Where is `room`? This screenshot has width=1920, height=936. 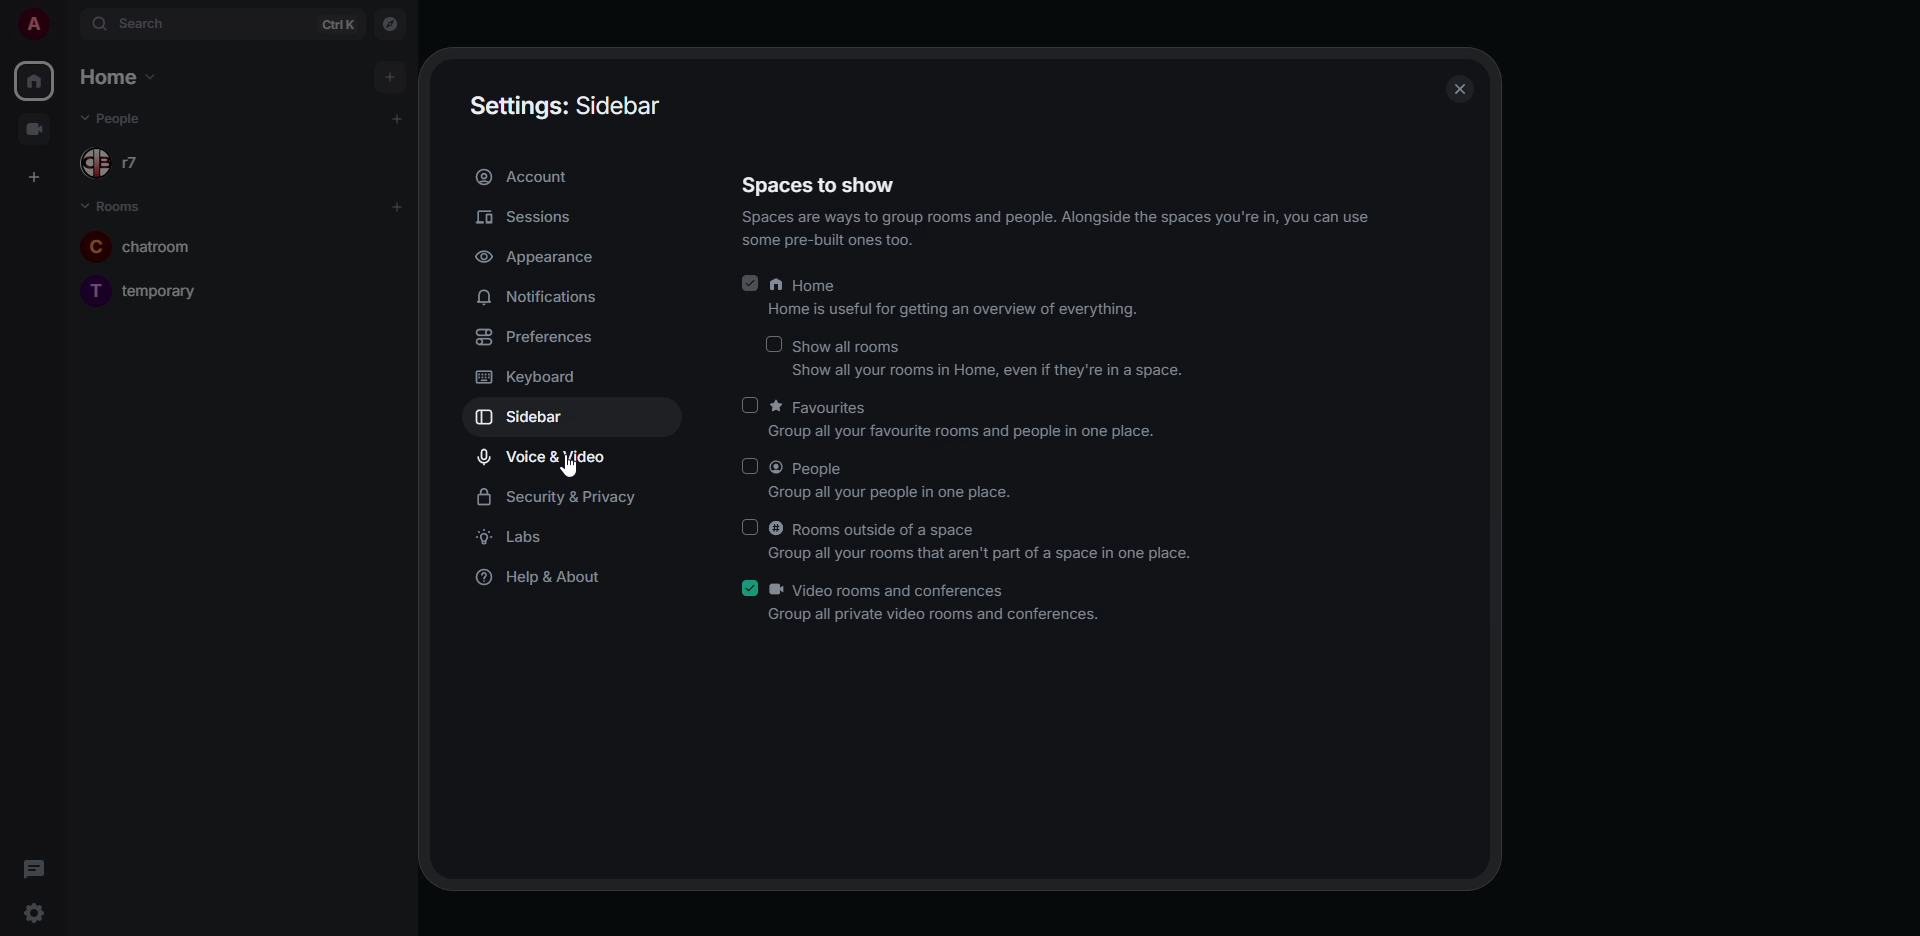 room is located at coordinates (153, 243).